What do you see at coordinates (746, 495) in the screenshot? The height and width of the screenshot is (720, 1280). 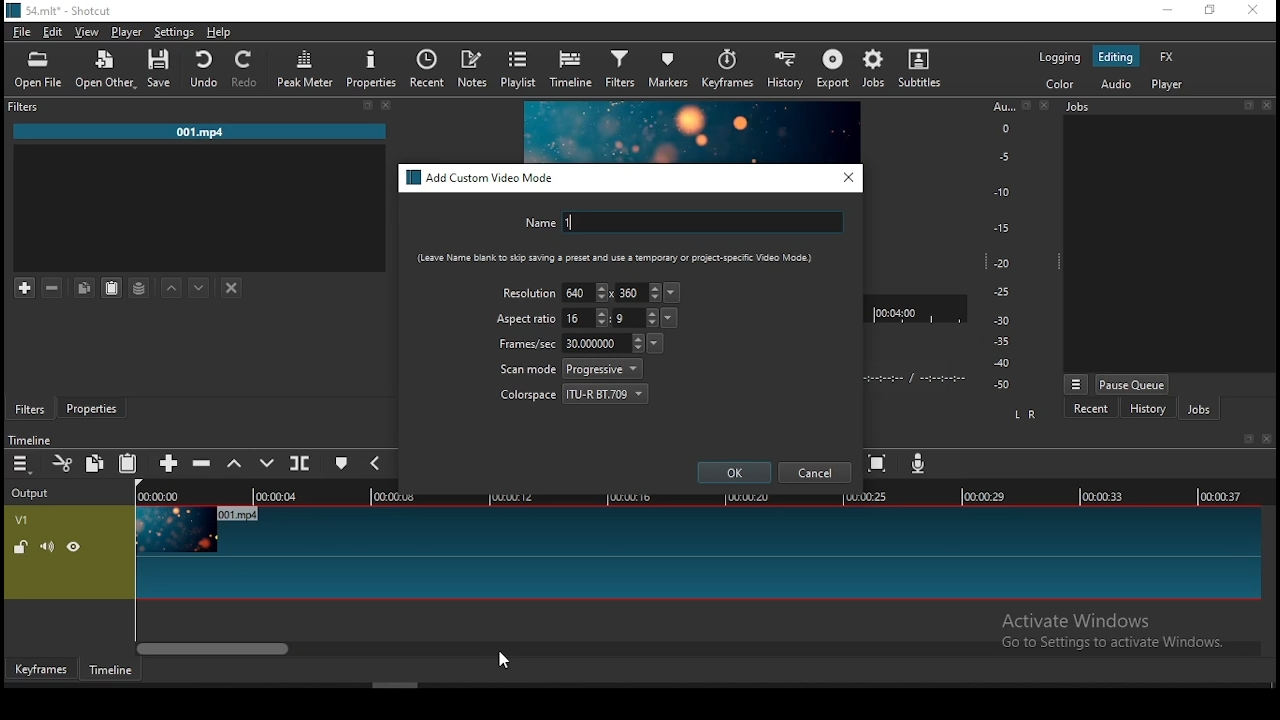 I see `00:00:20` at bounding box center [746, 495].